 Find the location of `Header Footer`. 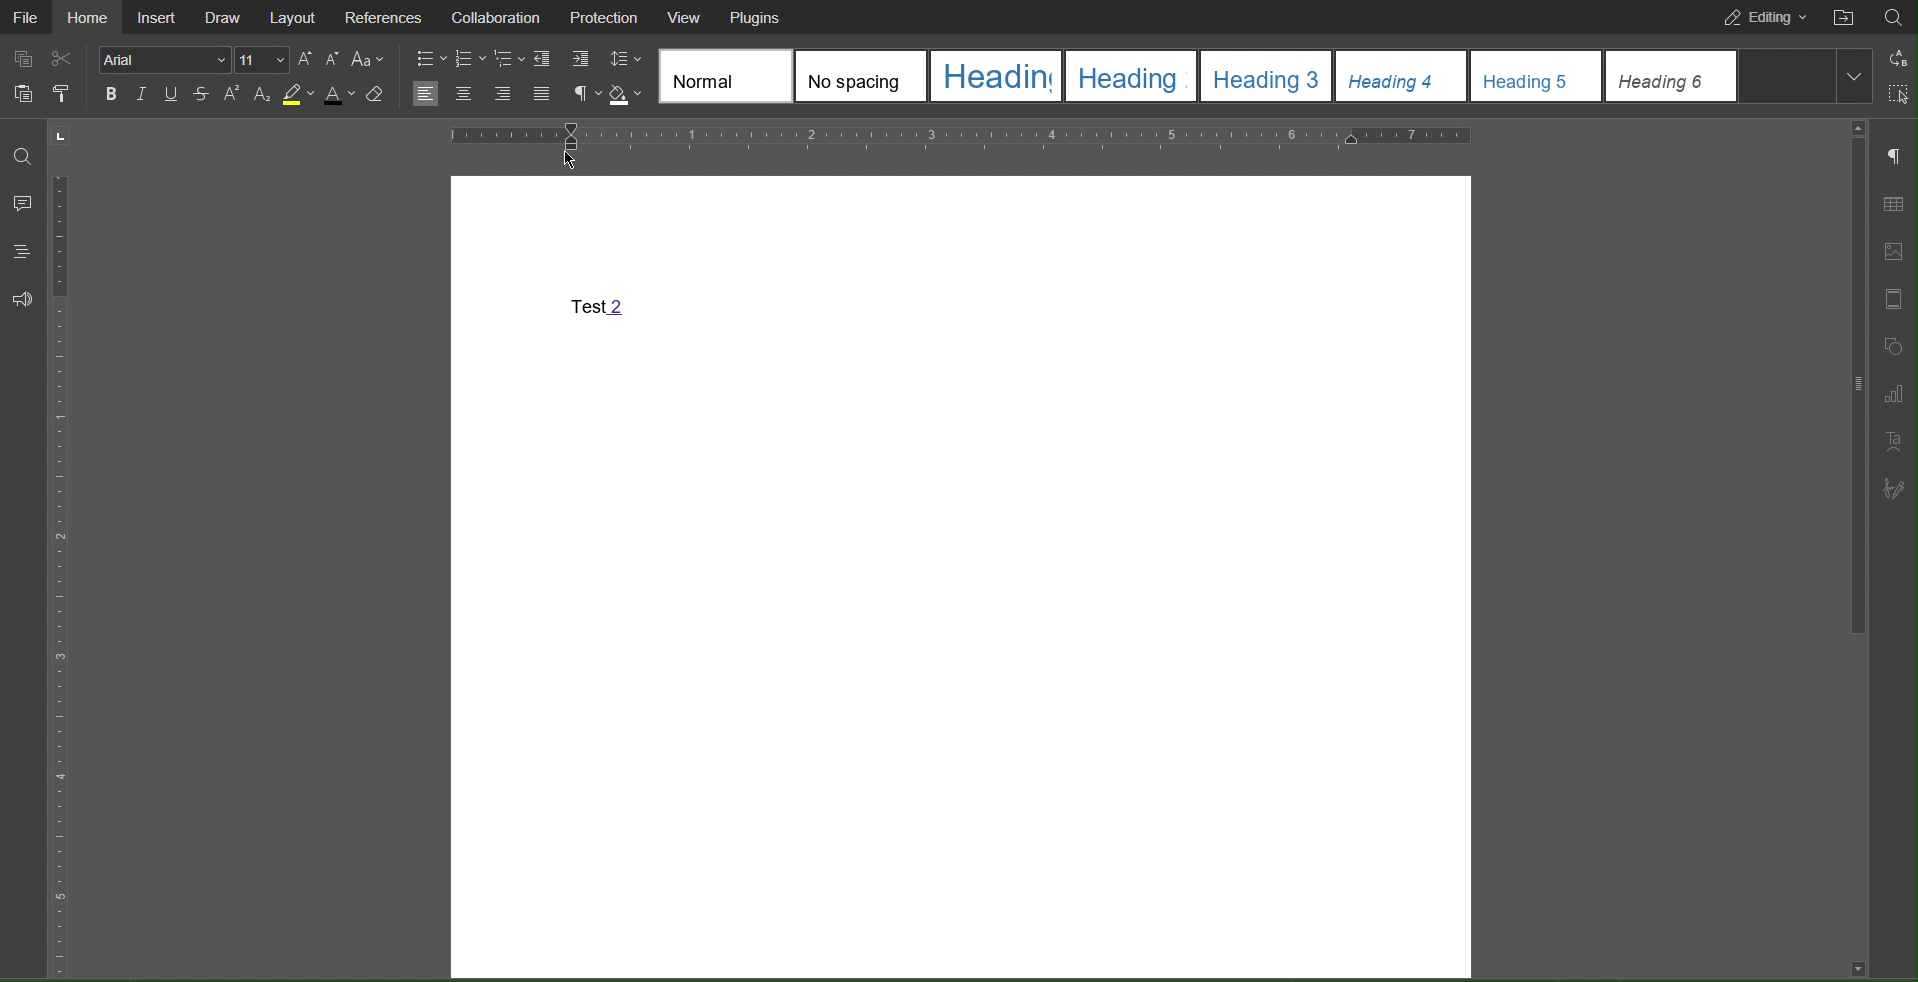

Header Footer is located at coordinates (1898, 300).